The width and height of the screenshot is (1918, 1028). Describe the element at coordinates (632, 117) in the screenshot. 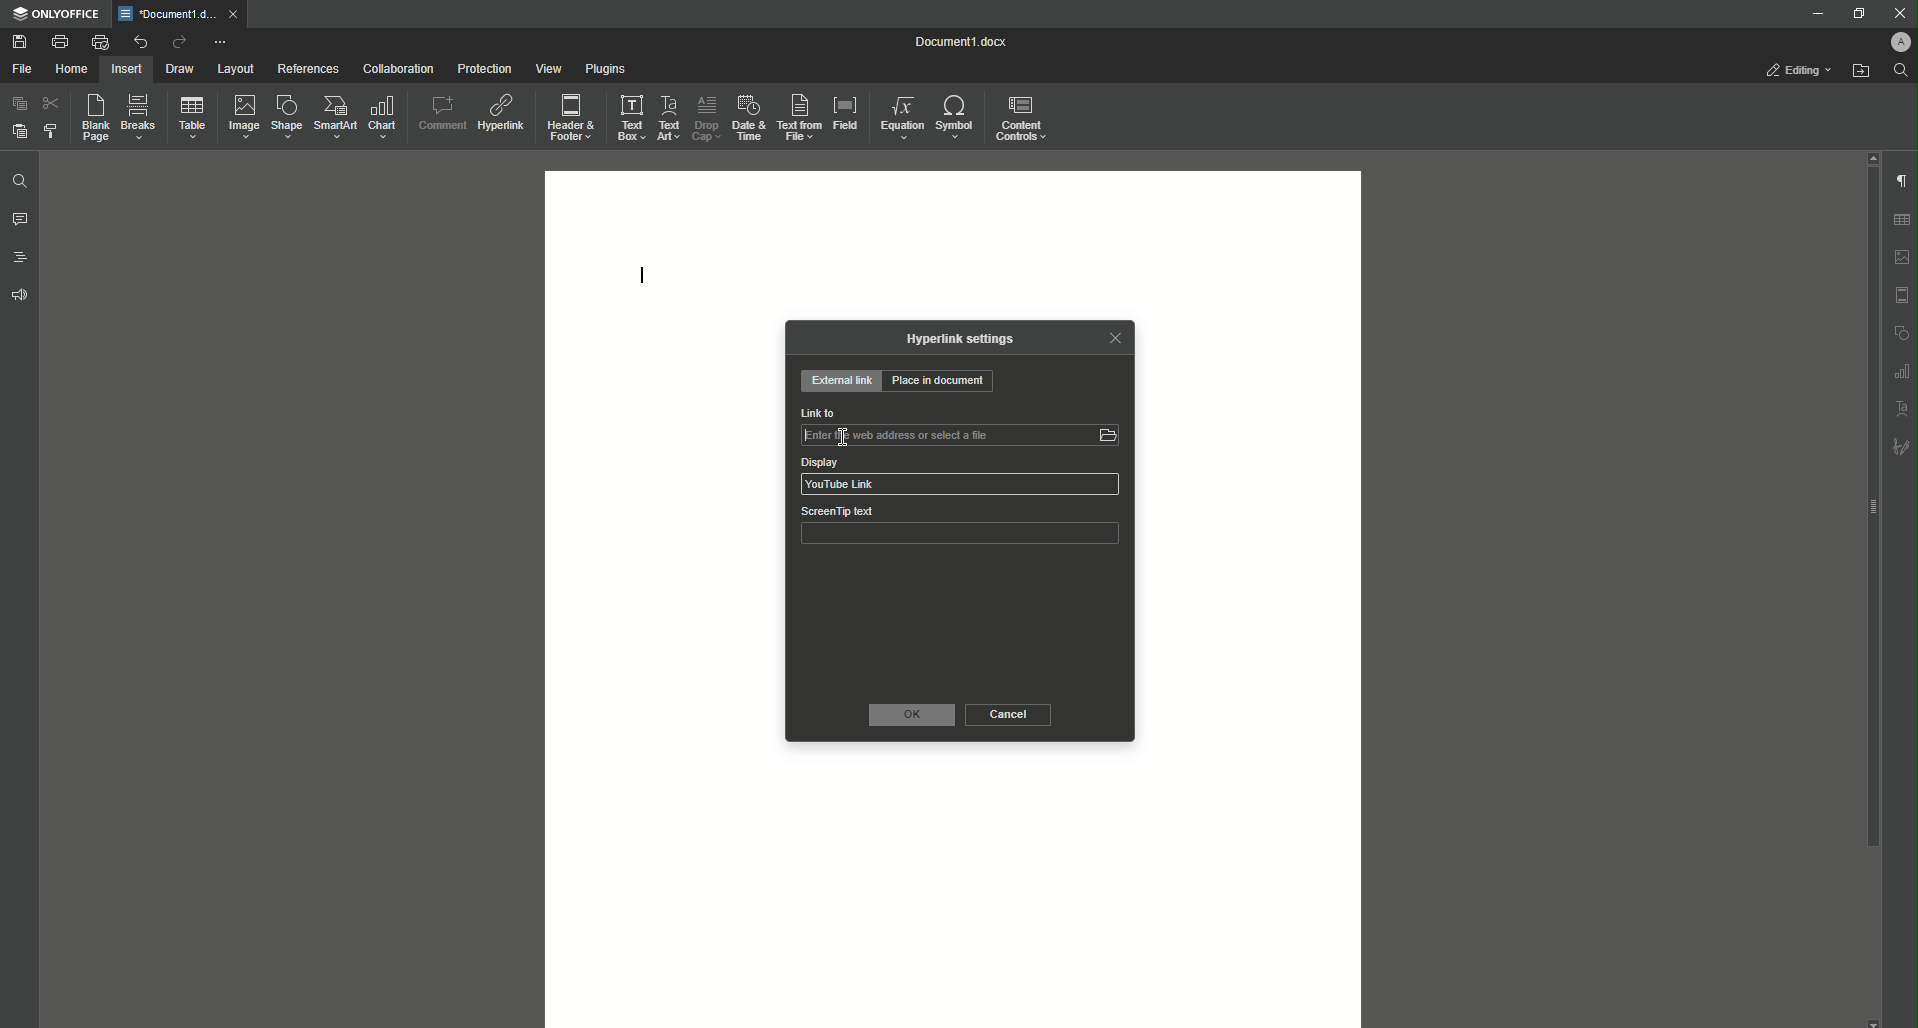

I see `Text Box` at that location.